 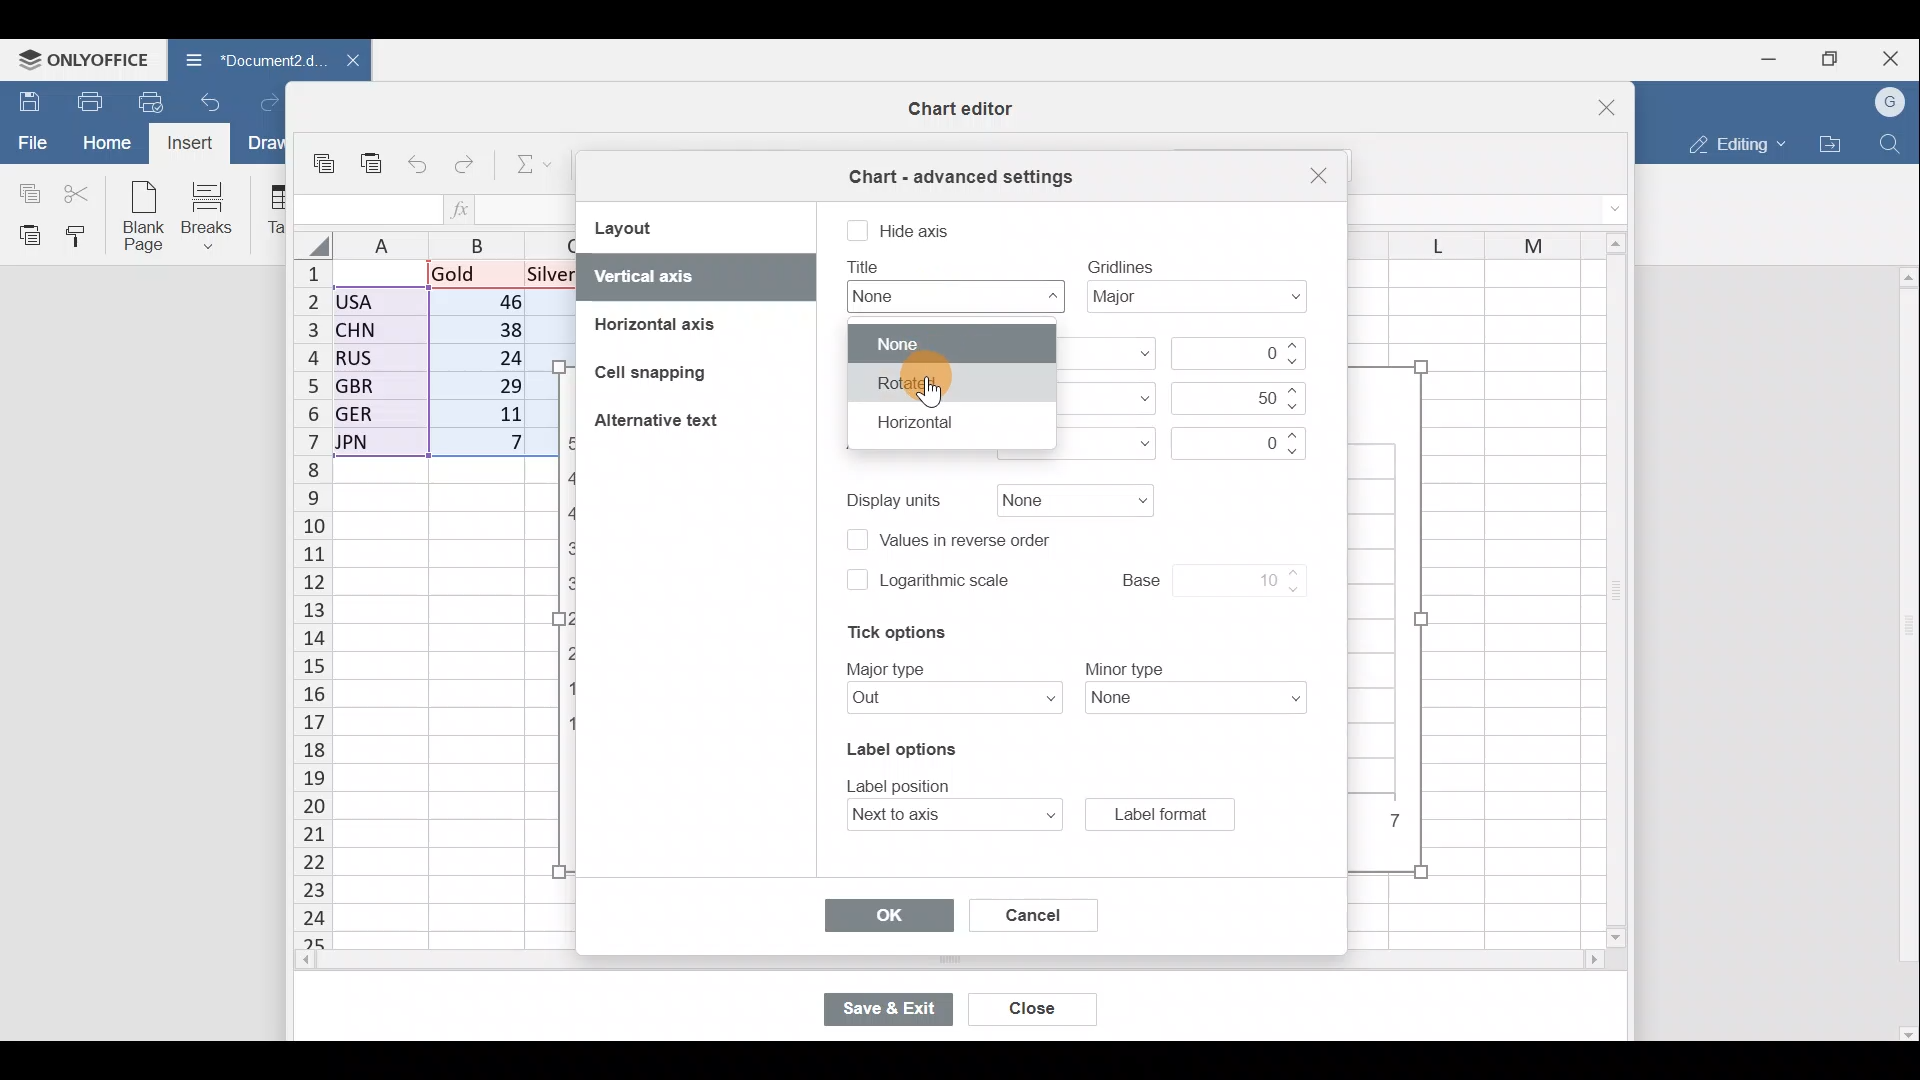 I want to click on text, so click(x=896, y=498).